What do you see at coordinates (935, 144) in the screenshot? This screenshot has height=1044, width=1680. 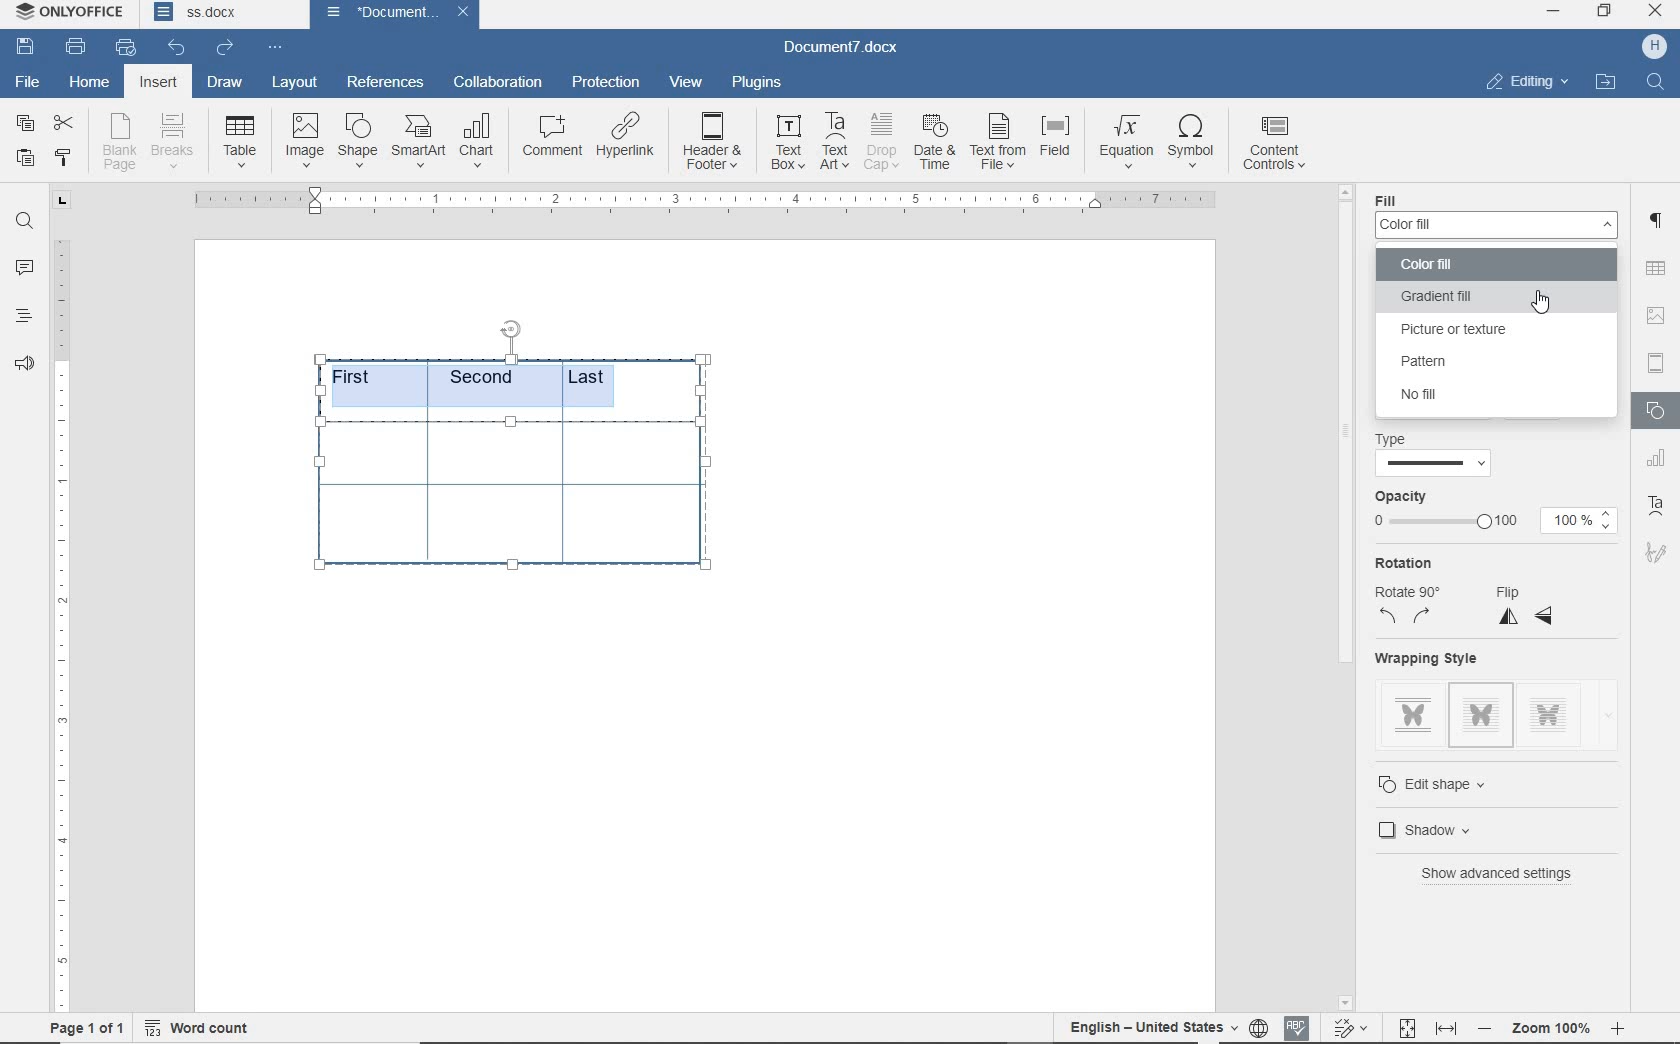 I see `date & time` at bounding box center [935, 144].